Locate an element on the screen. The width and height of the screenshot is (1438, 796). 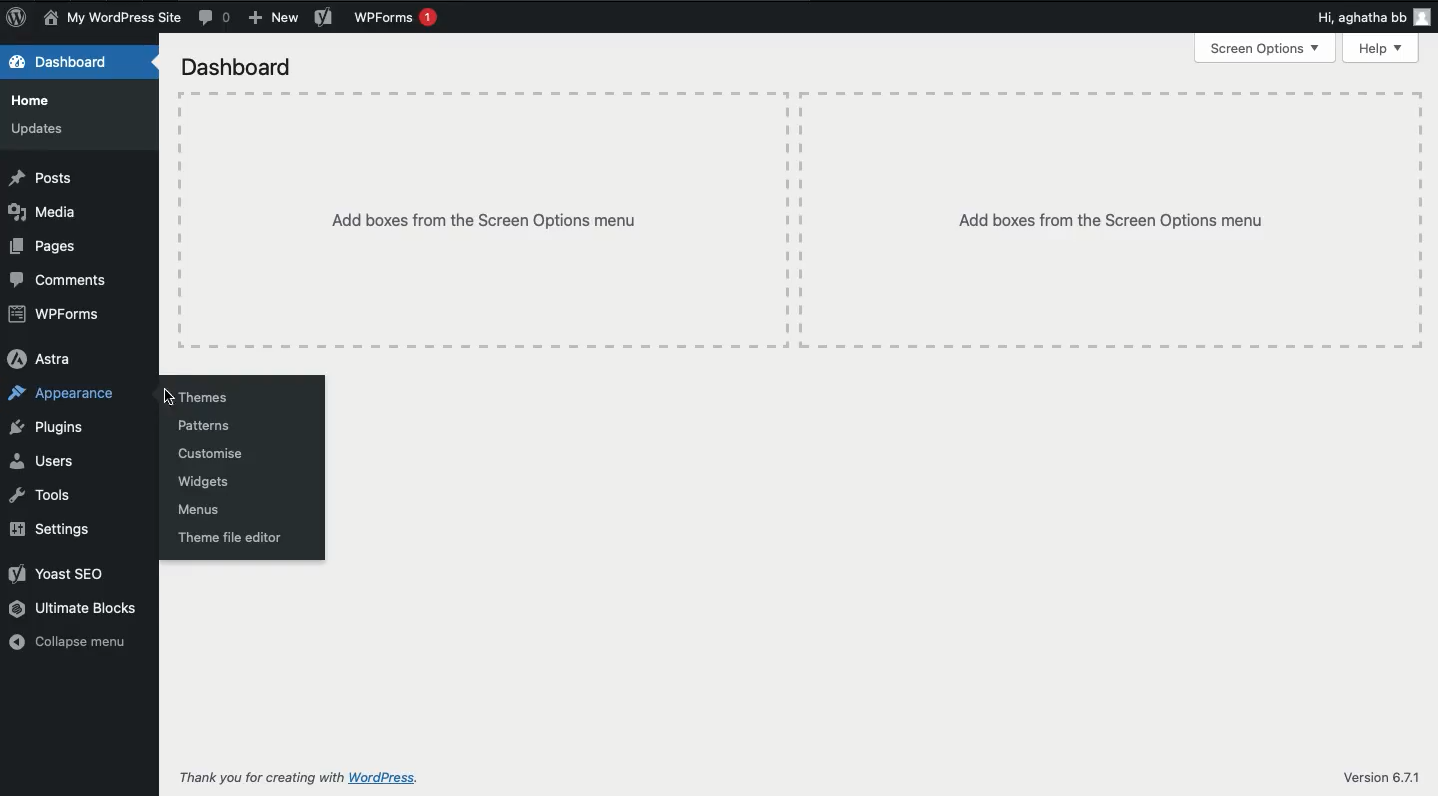
Plugins is located at coordinates (45, 428).